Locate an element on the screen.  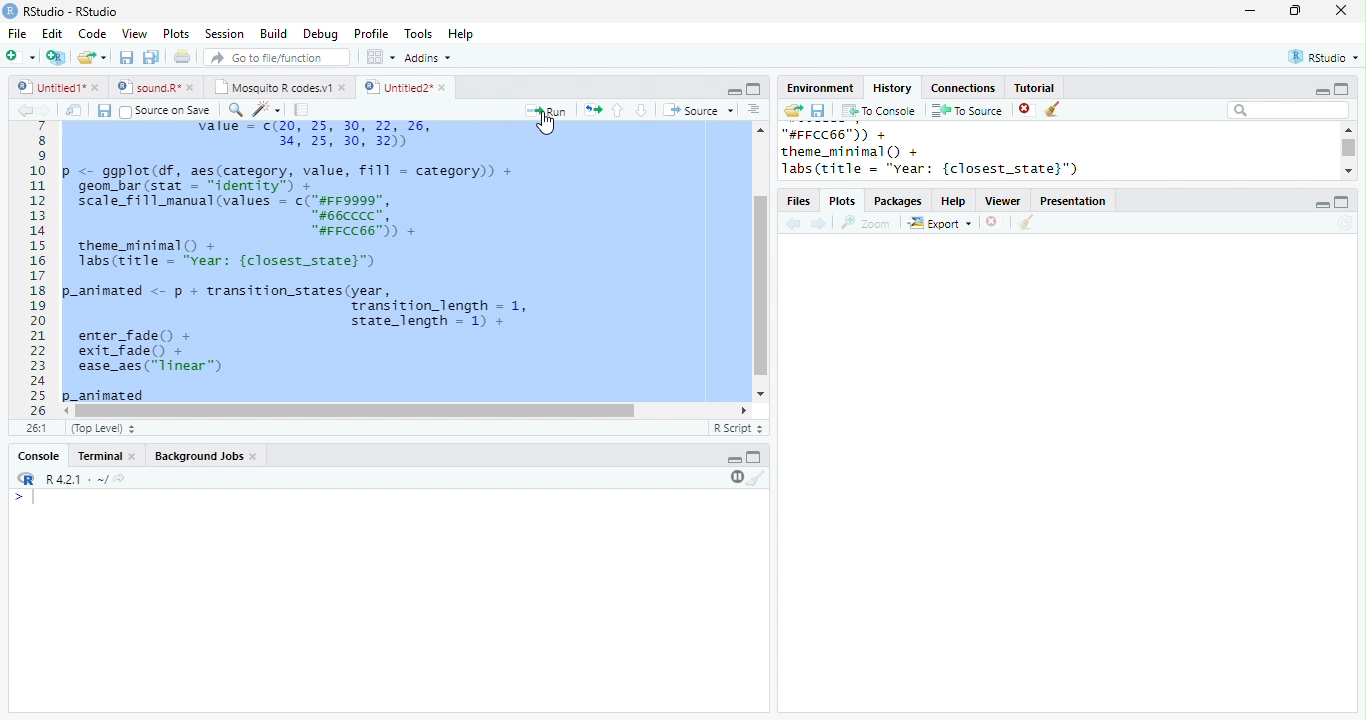
"#FFCC66™)) +
theme_minimal () +
Jabs(title = "vear: {closest_state}") is located at coordinates (948, 152).